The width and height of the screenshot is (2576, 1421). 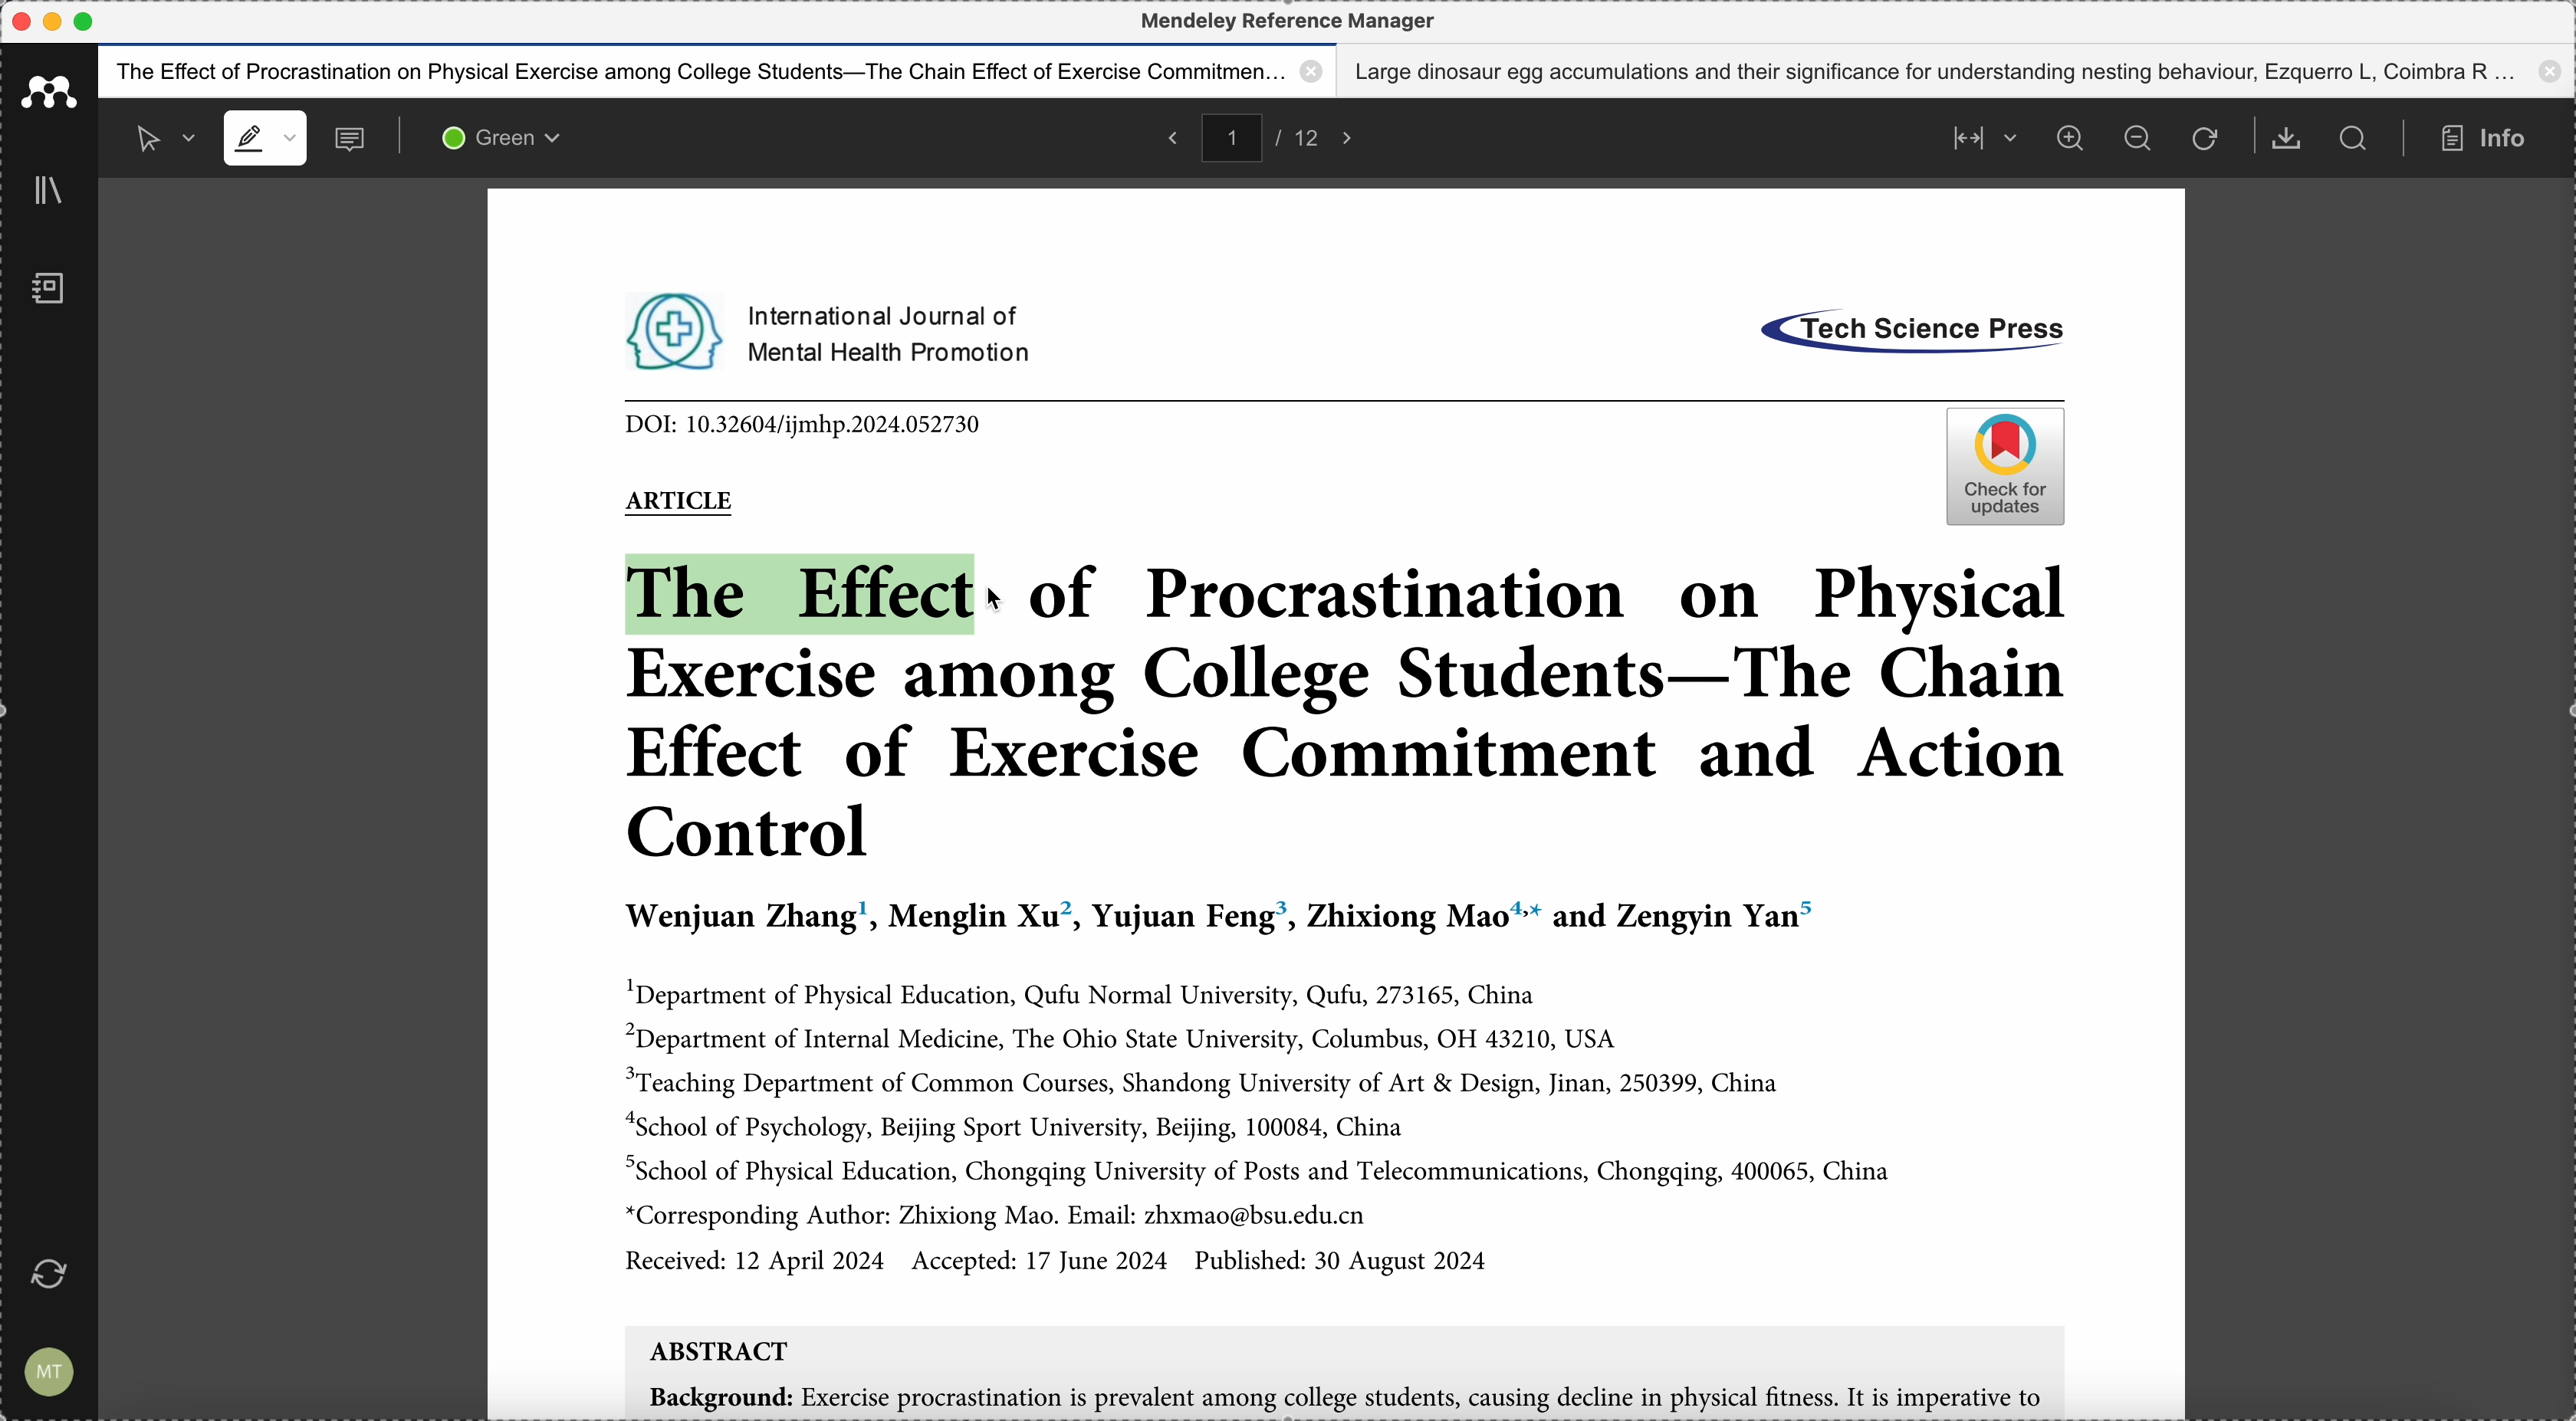 What do you see at coordinates (1169, 136) in the screenshot?
I see `back` at bounding box center [1169, 136].